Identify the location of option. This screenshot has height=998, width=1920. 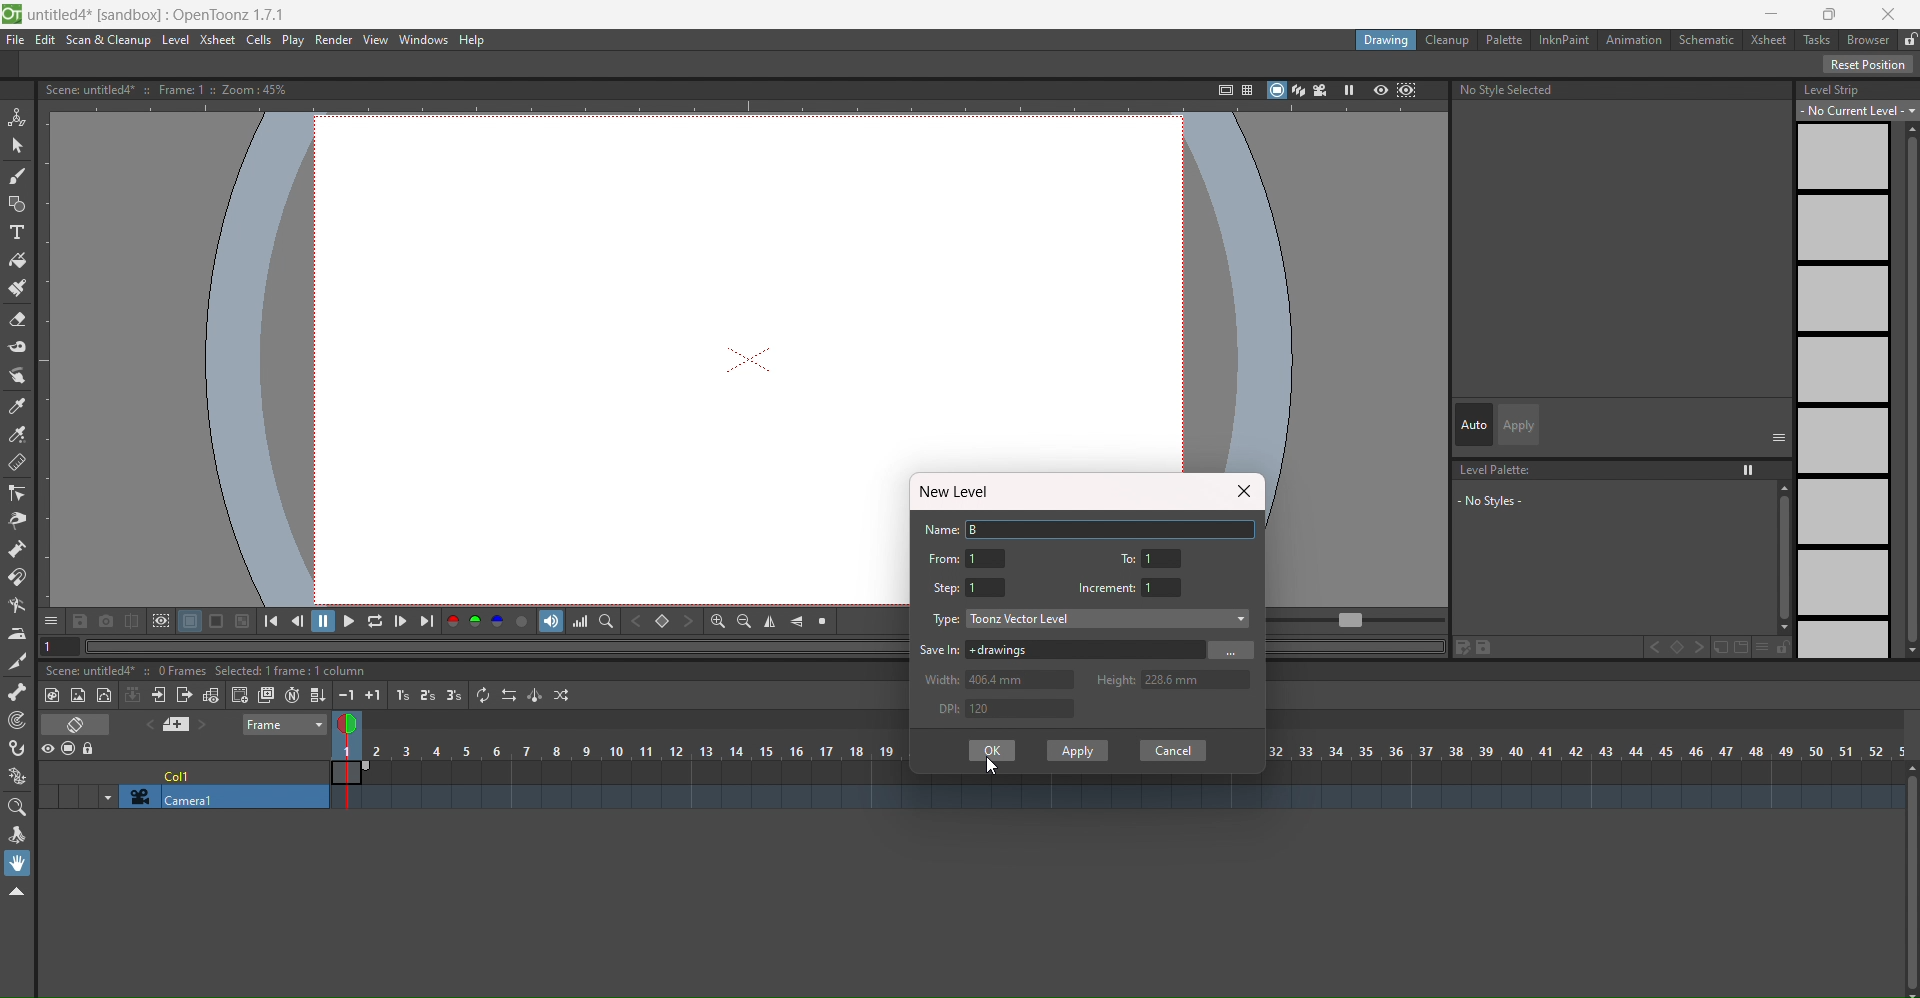
(1750, 470).